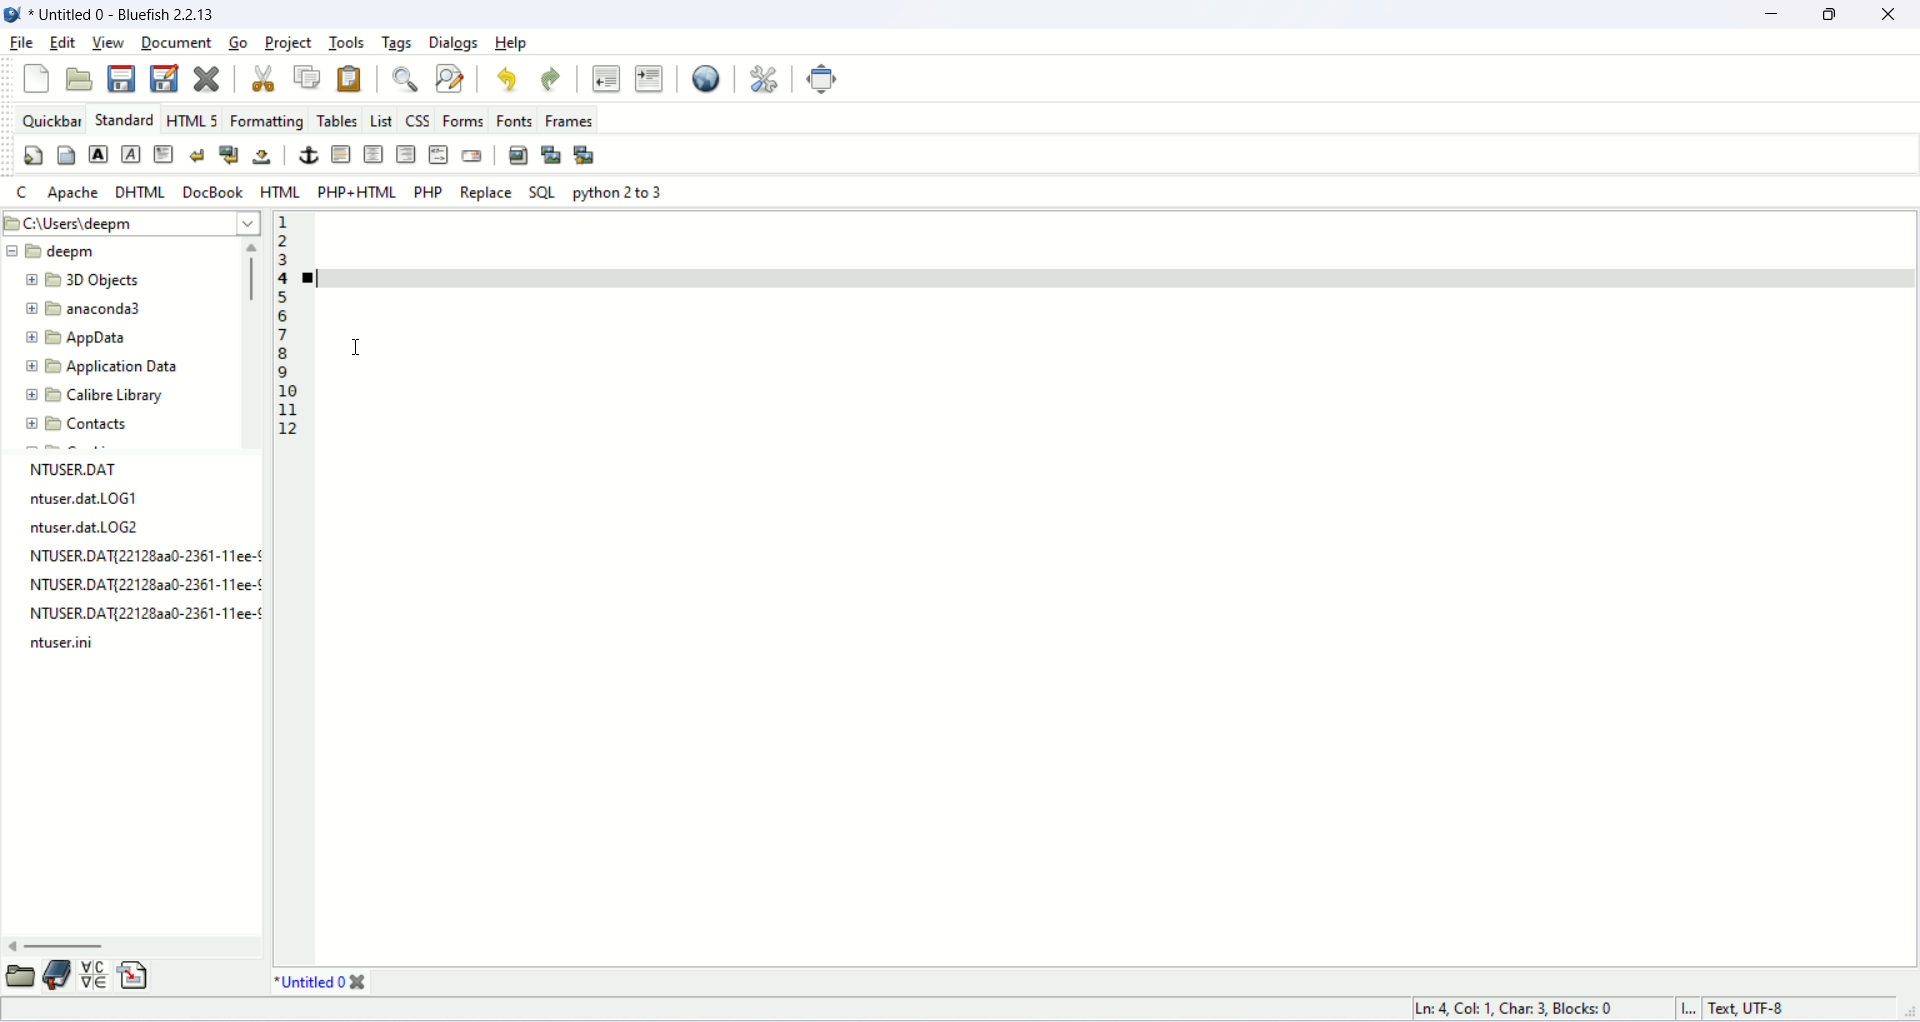 The width and height of the screenshot is (1920, 1022). I want to click on character encoding, so click(1787, 1010).